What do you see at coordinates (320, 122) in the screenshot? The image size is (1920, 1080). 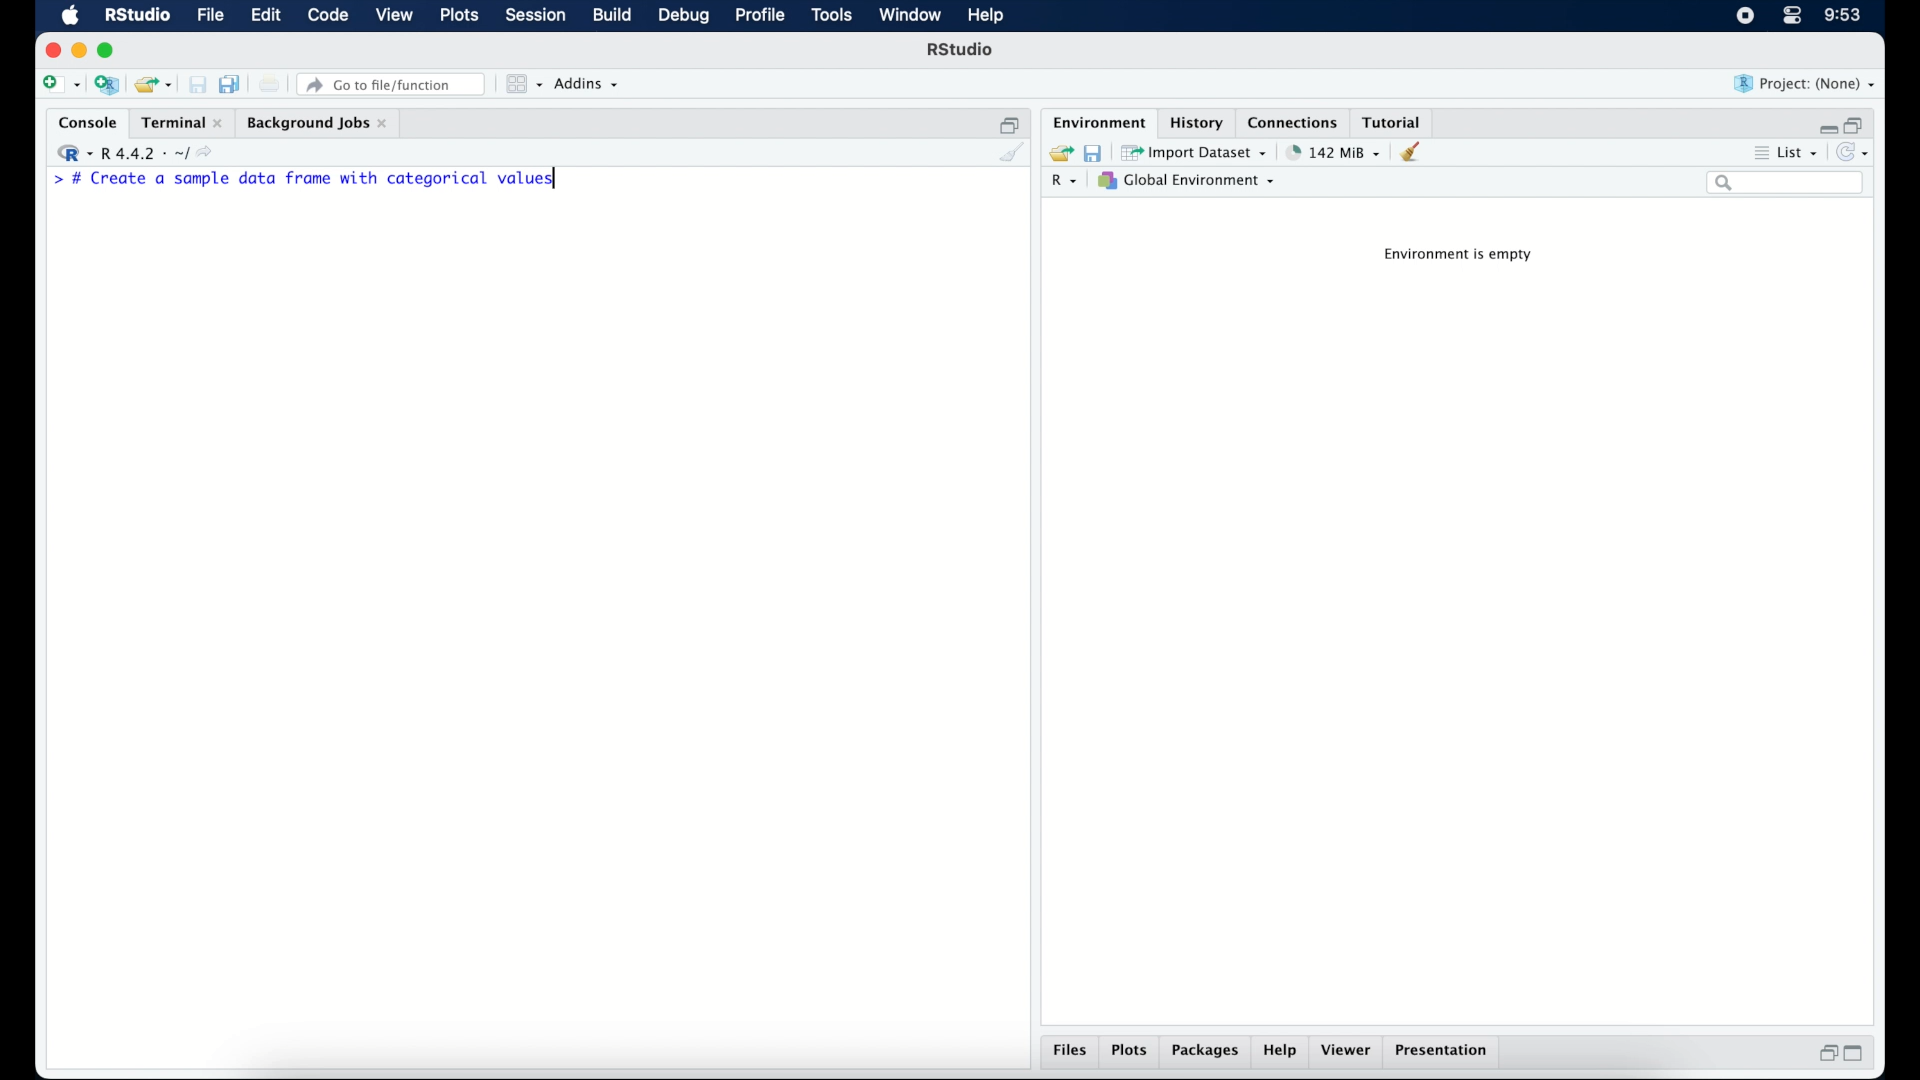 I see `background jobs` at bounding box center [320, 122].